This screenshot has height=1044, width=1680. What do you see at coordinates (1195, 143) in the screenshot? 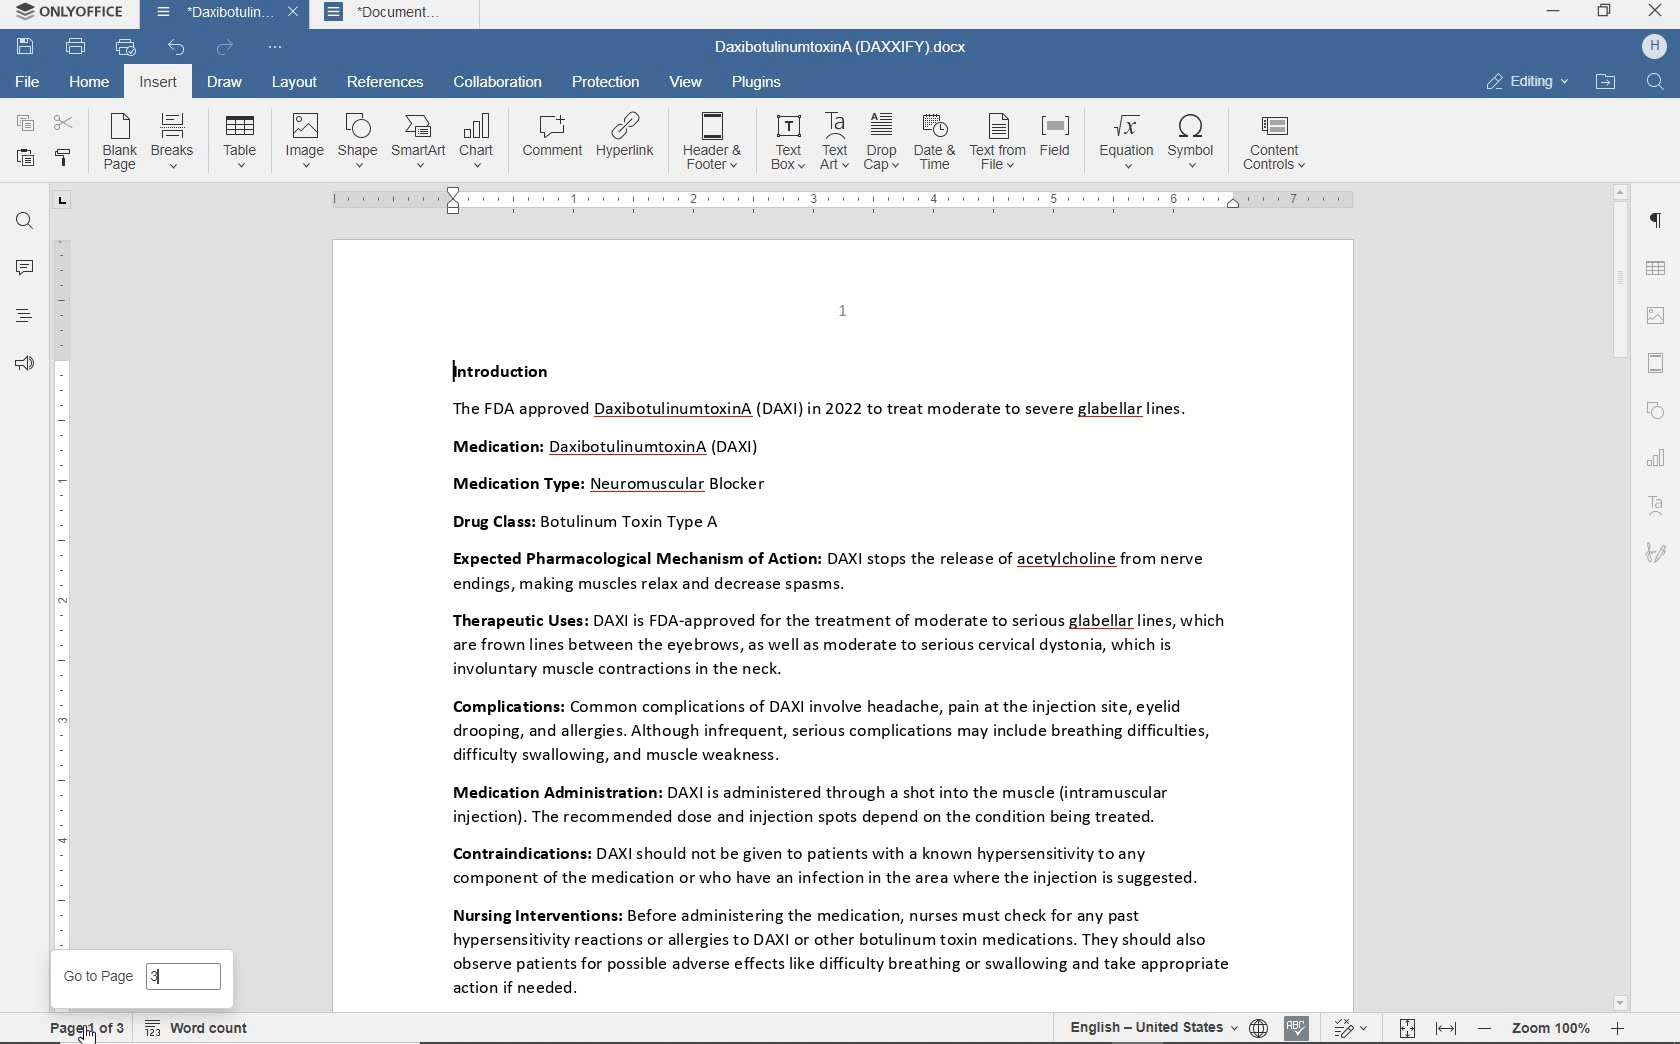
I see `symbol` at bounding box center [1195, 143].